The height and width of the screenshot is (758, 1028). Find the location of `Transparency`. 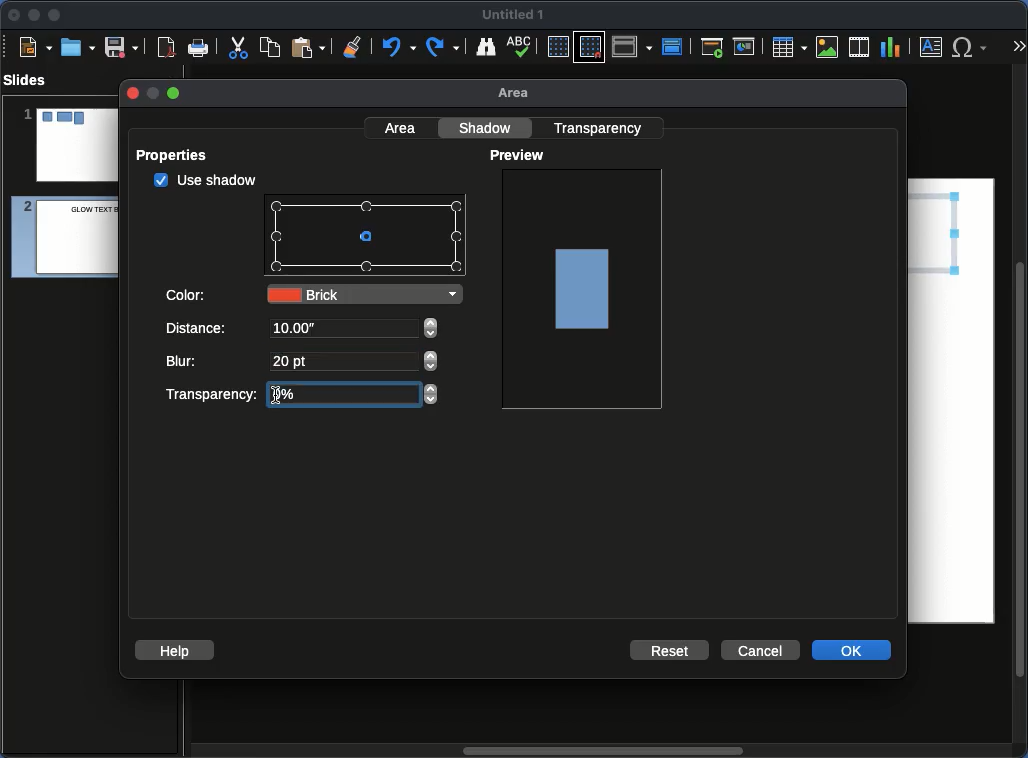

Transparency is located at coordinates (210, 393).